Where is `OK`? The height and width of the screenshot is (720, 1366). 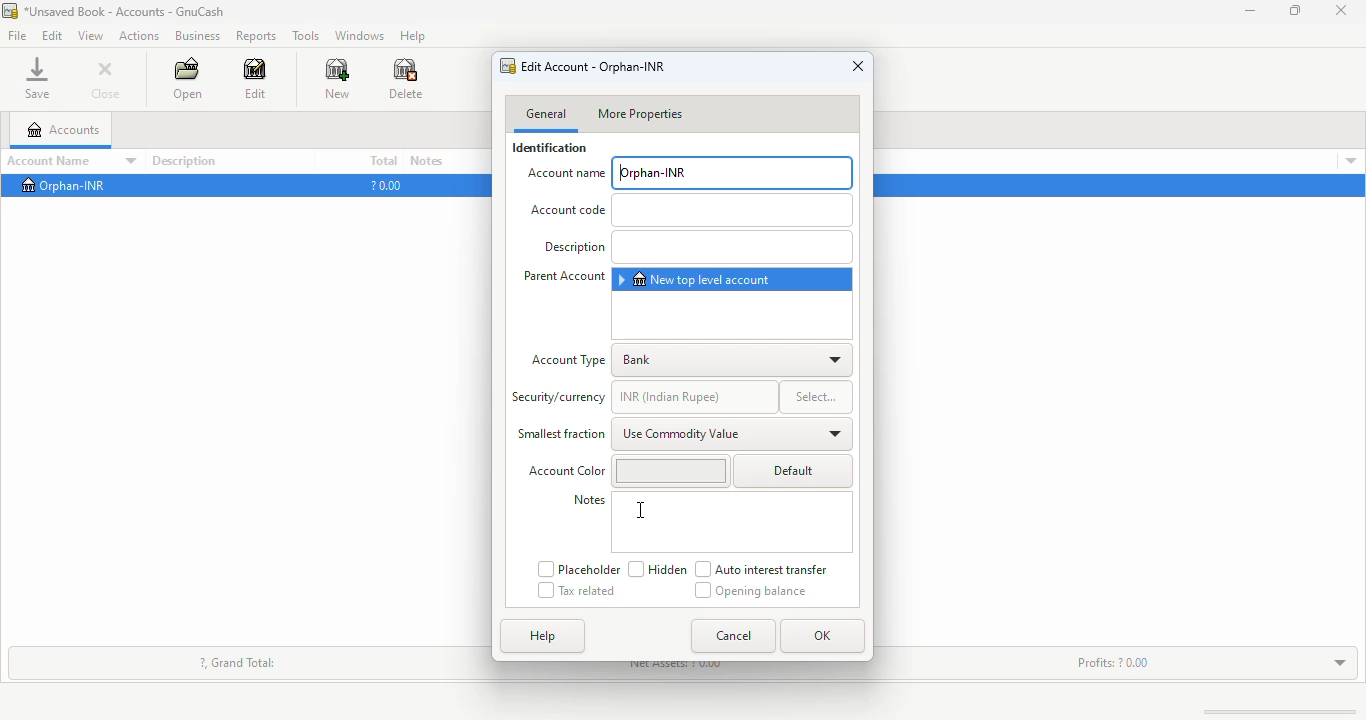
OK is located at coordinates (822, 636).